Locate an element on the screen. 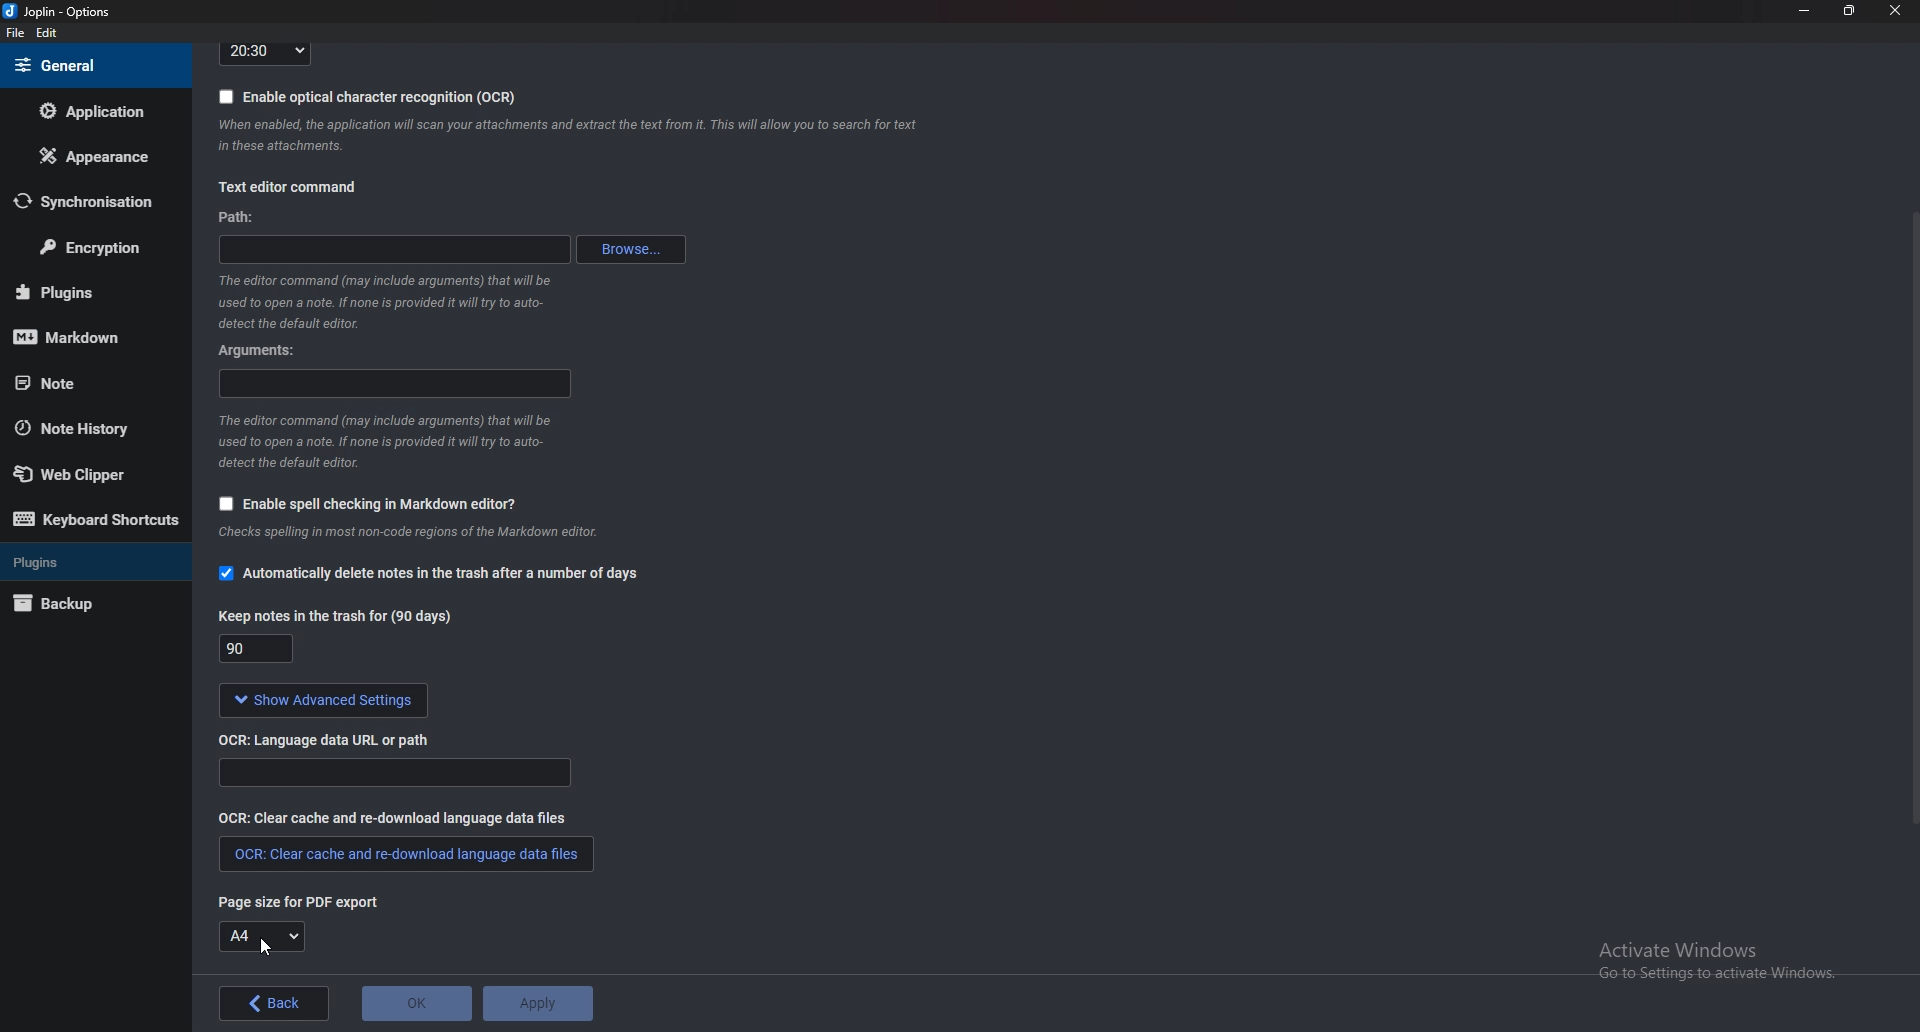 The width and height of the screenshot is (1920, 1032). arguments is located at coordinates (398, 384).